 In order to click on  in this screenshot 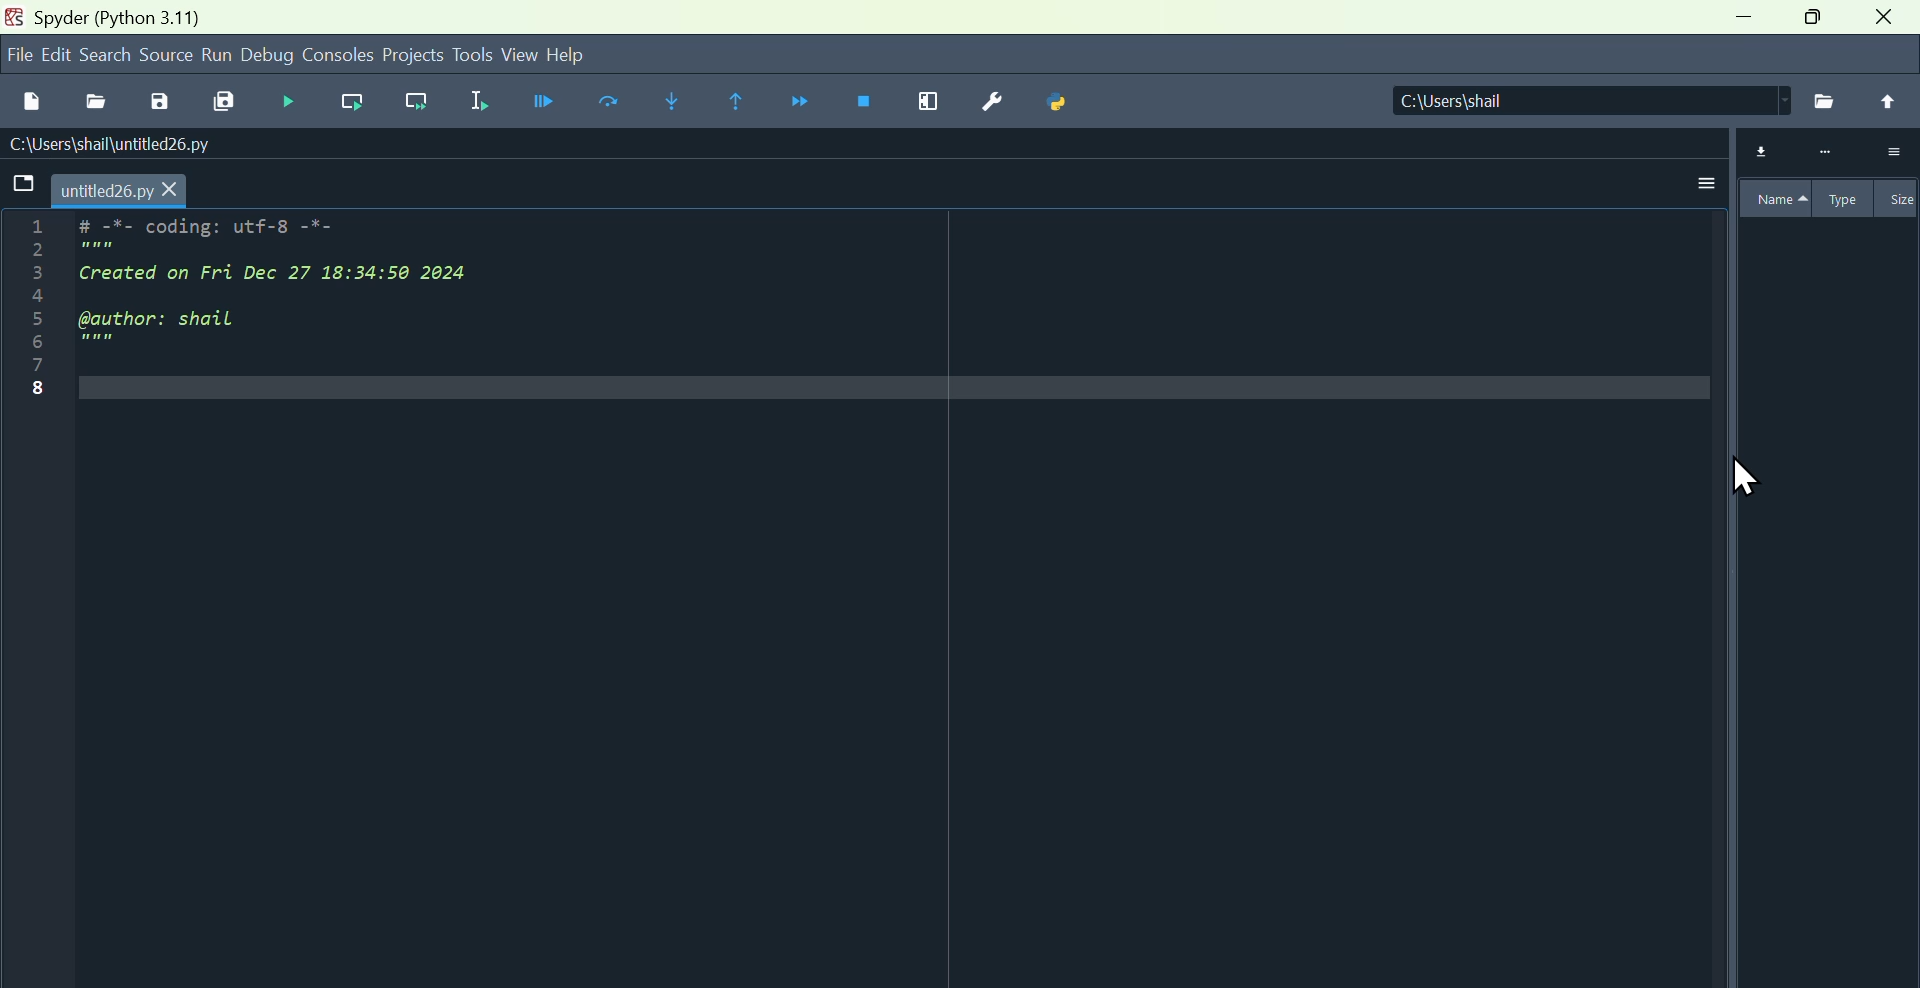, I will do `click(55, 54)`.